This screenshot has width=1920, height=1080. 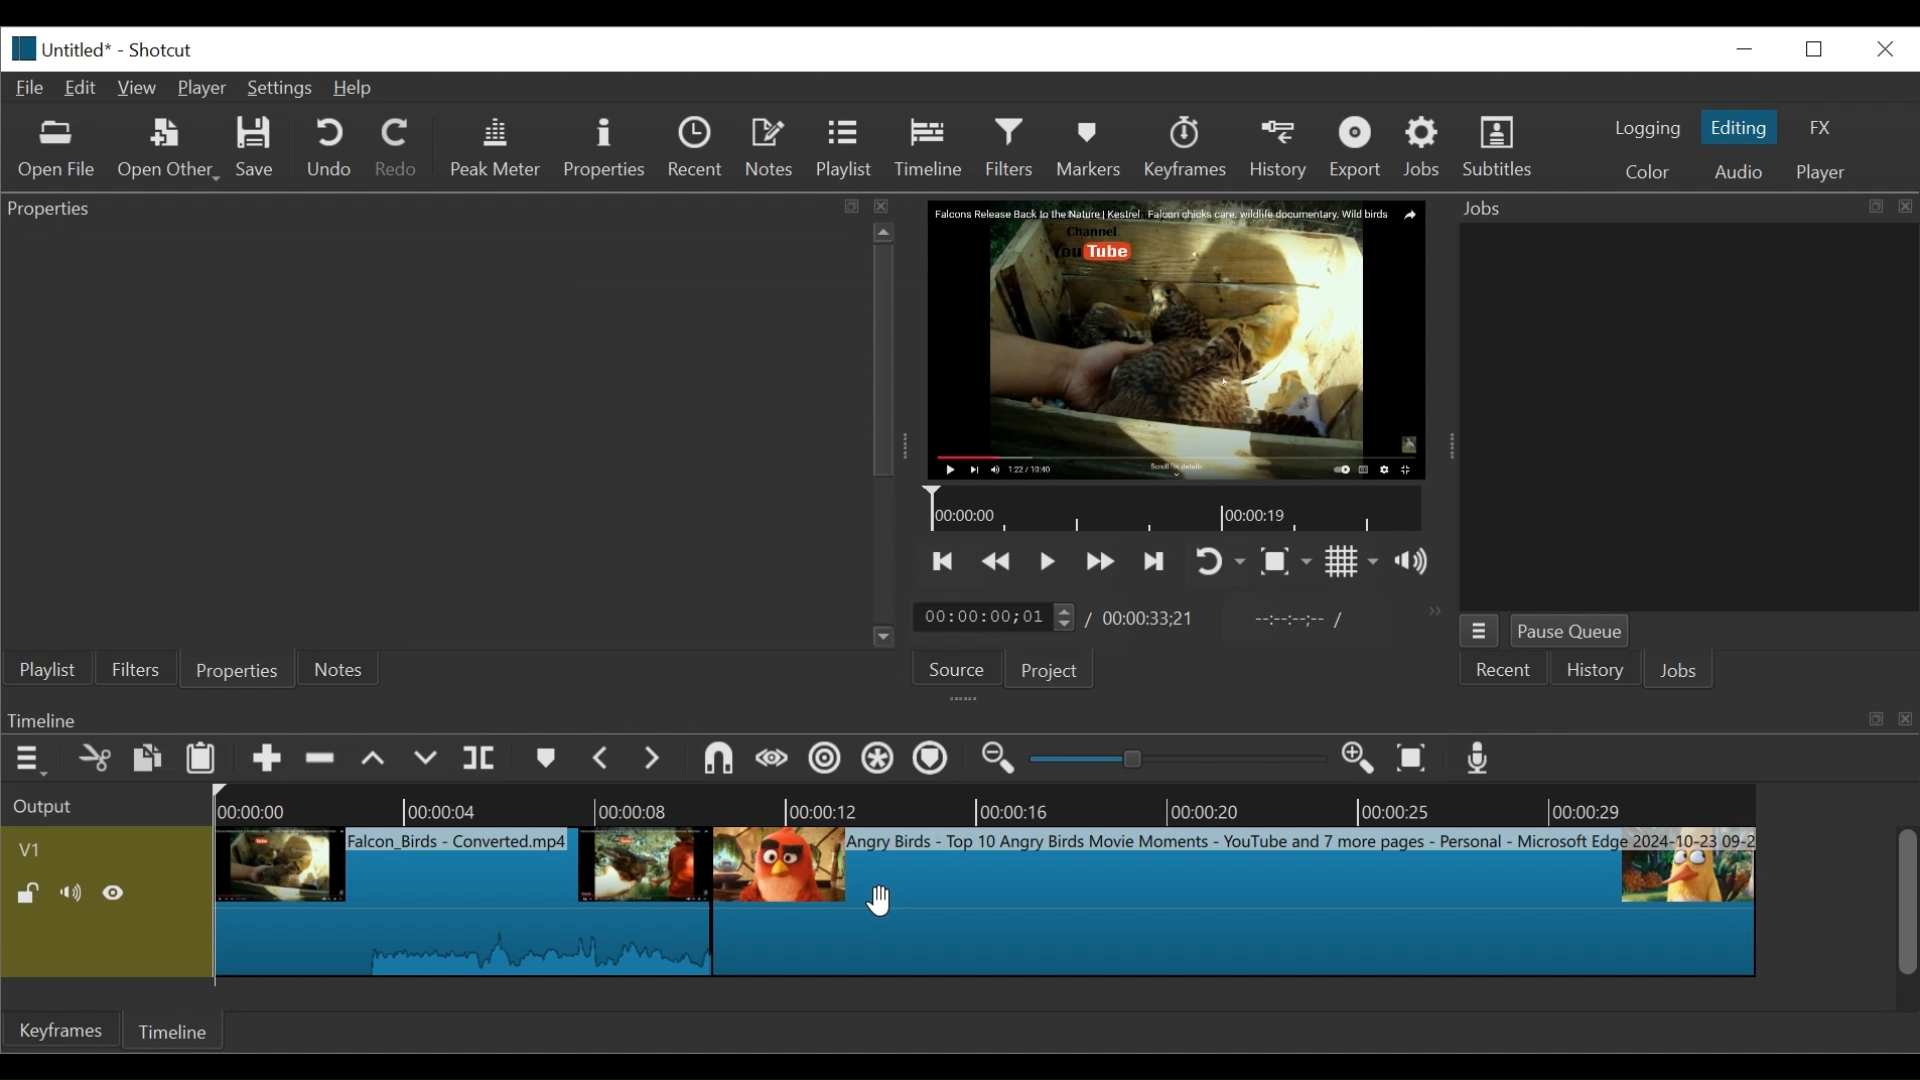 What do you see at coordinates (1882, 47) in the screenshot?
I see `Close` at bounding box center [1882, 47].